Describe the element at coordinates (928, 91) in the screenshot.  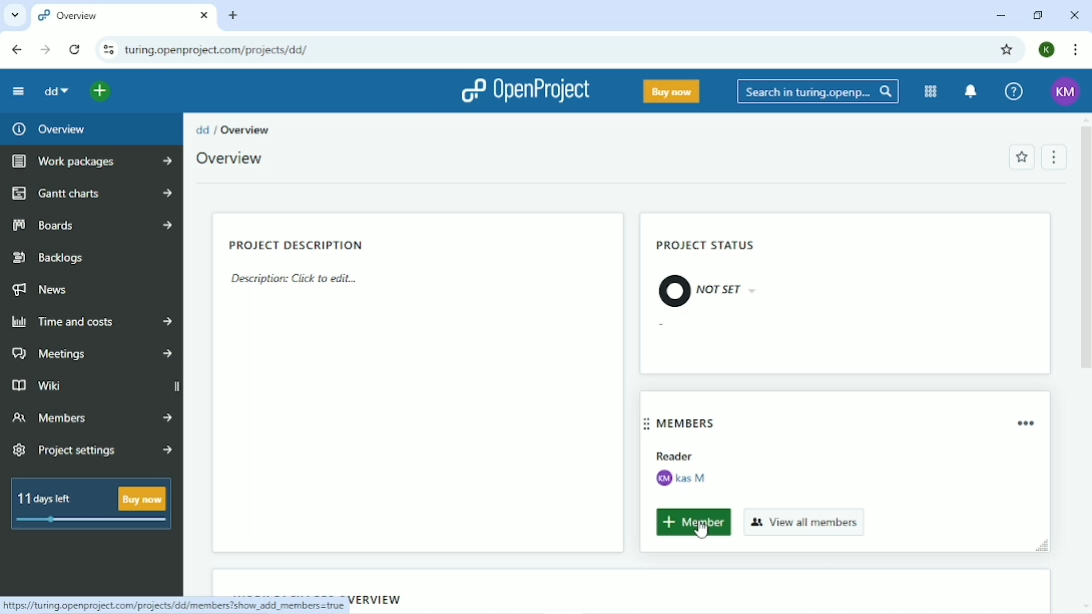
I see `Modules` at that location.